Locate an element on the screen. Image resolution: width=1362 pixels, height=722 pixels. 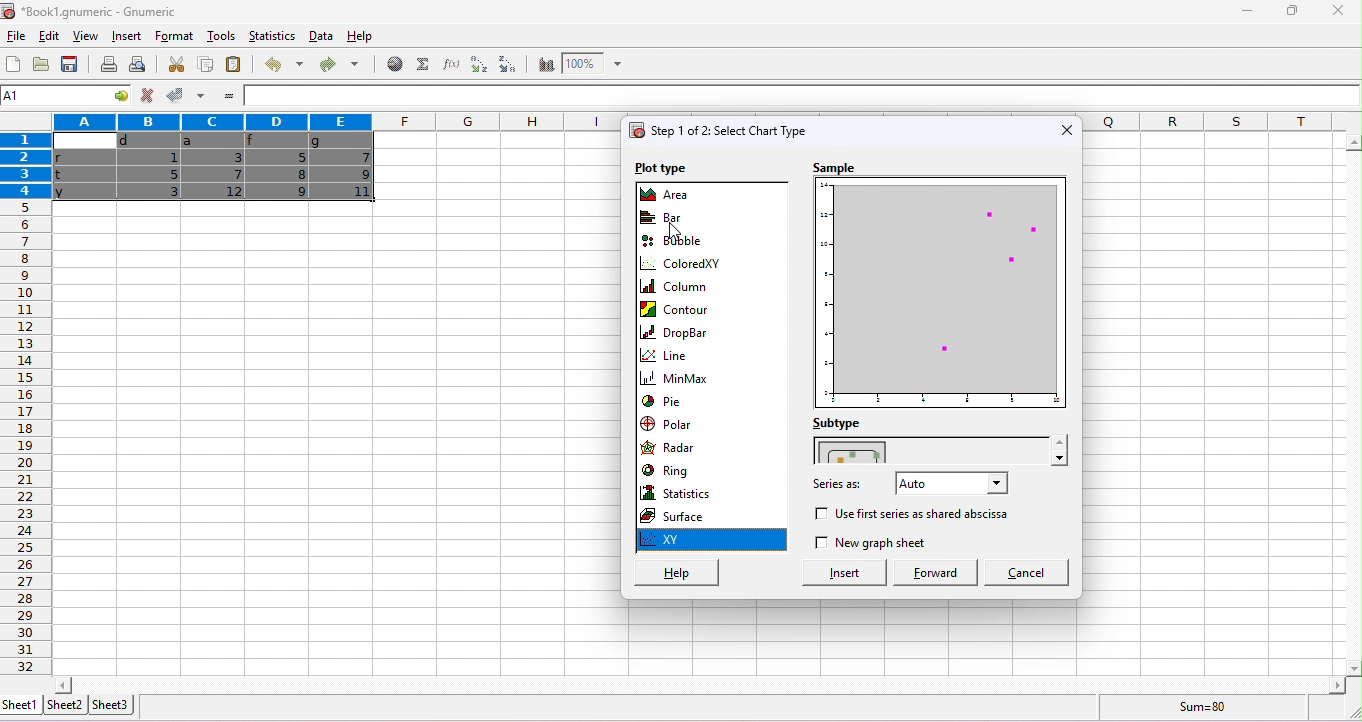
format is located at coordinates (175, 36).